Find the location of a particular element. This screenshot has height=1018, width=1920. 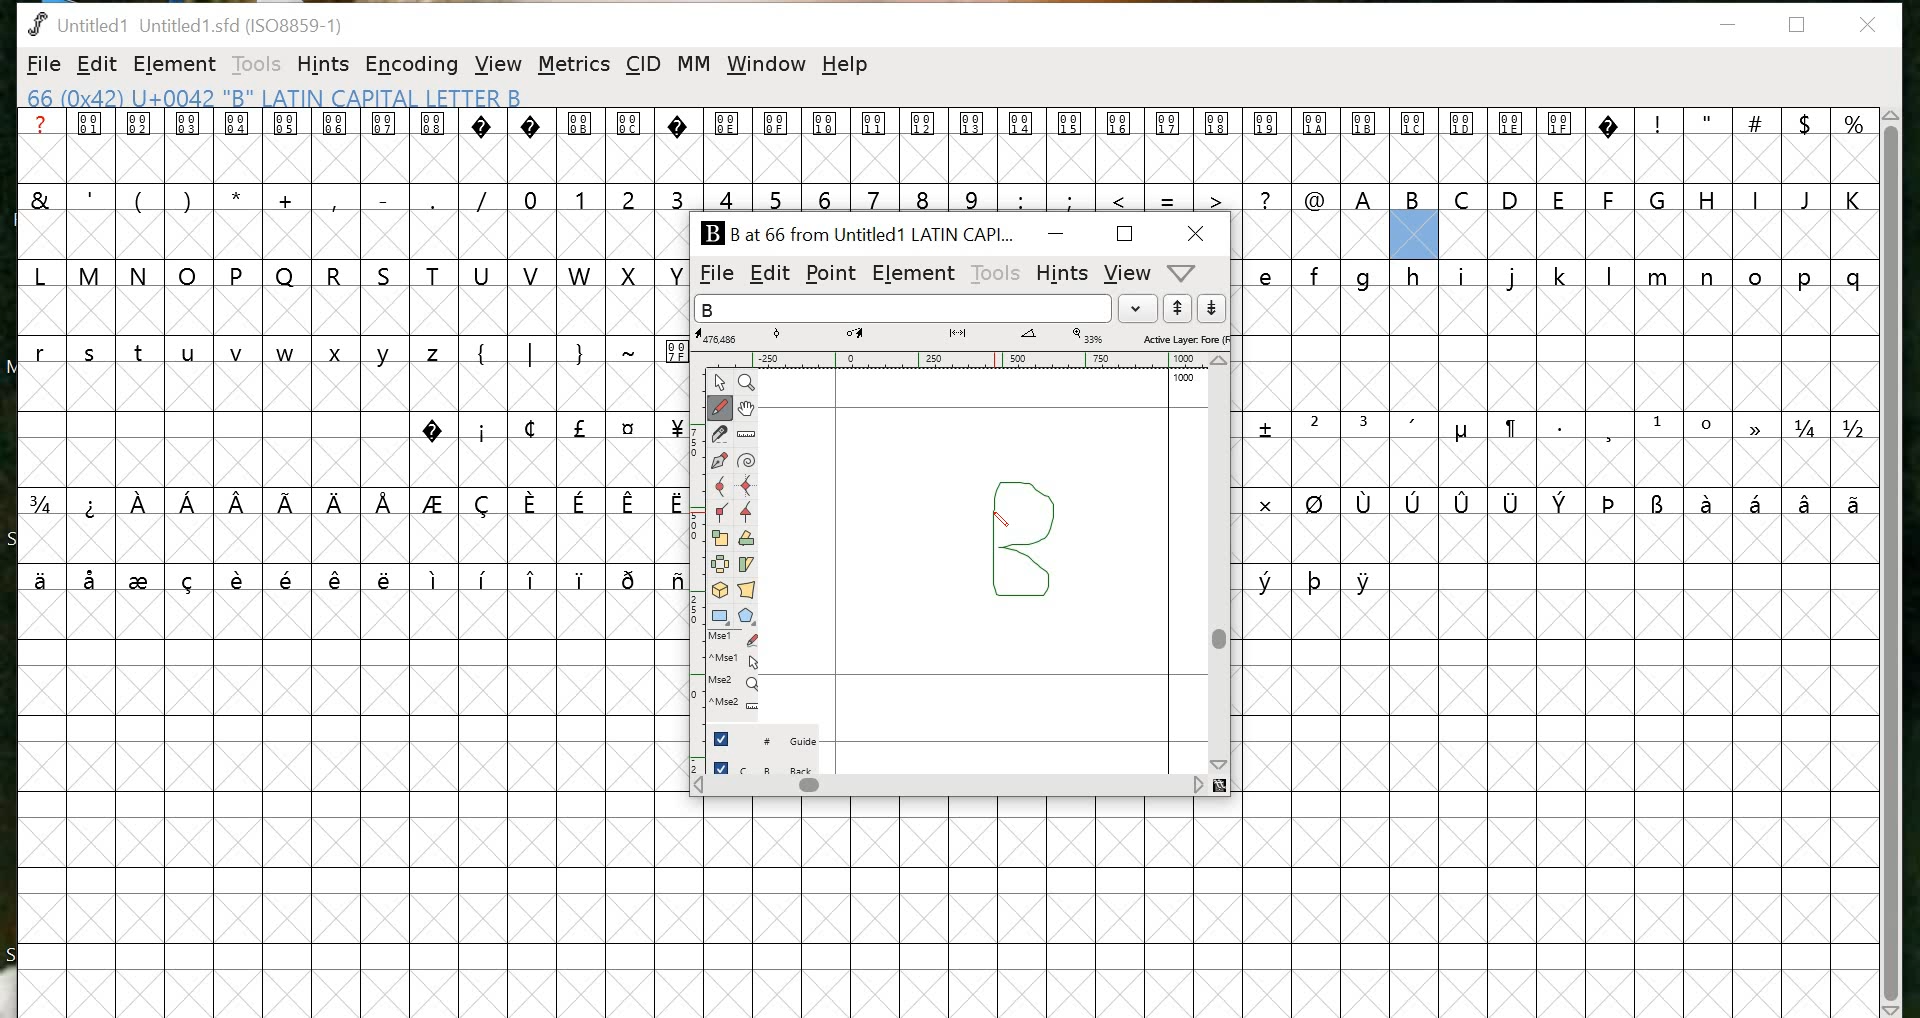

MM is located at coordinates (695, 65).